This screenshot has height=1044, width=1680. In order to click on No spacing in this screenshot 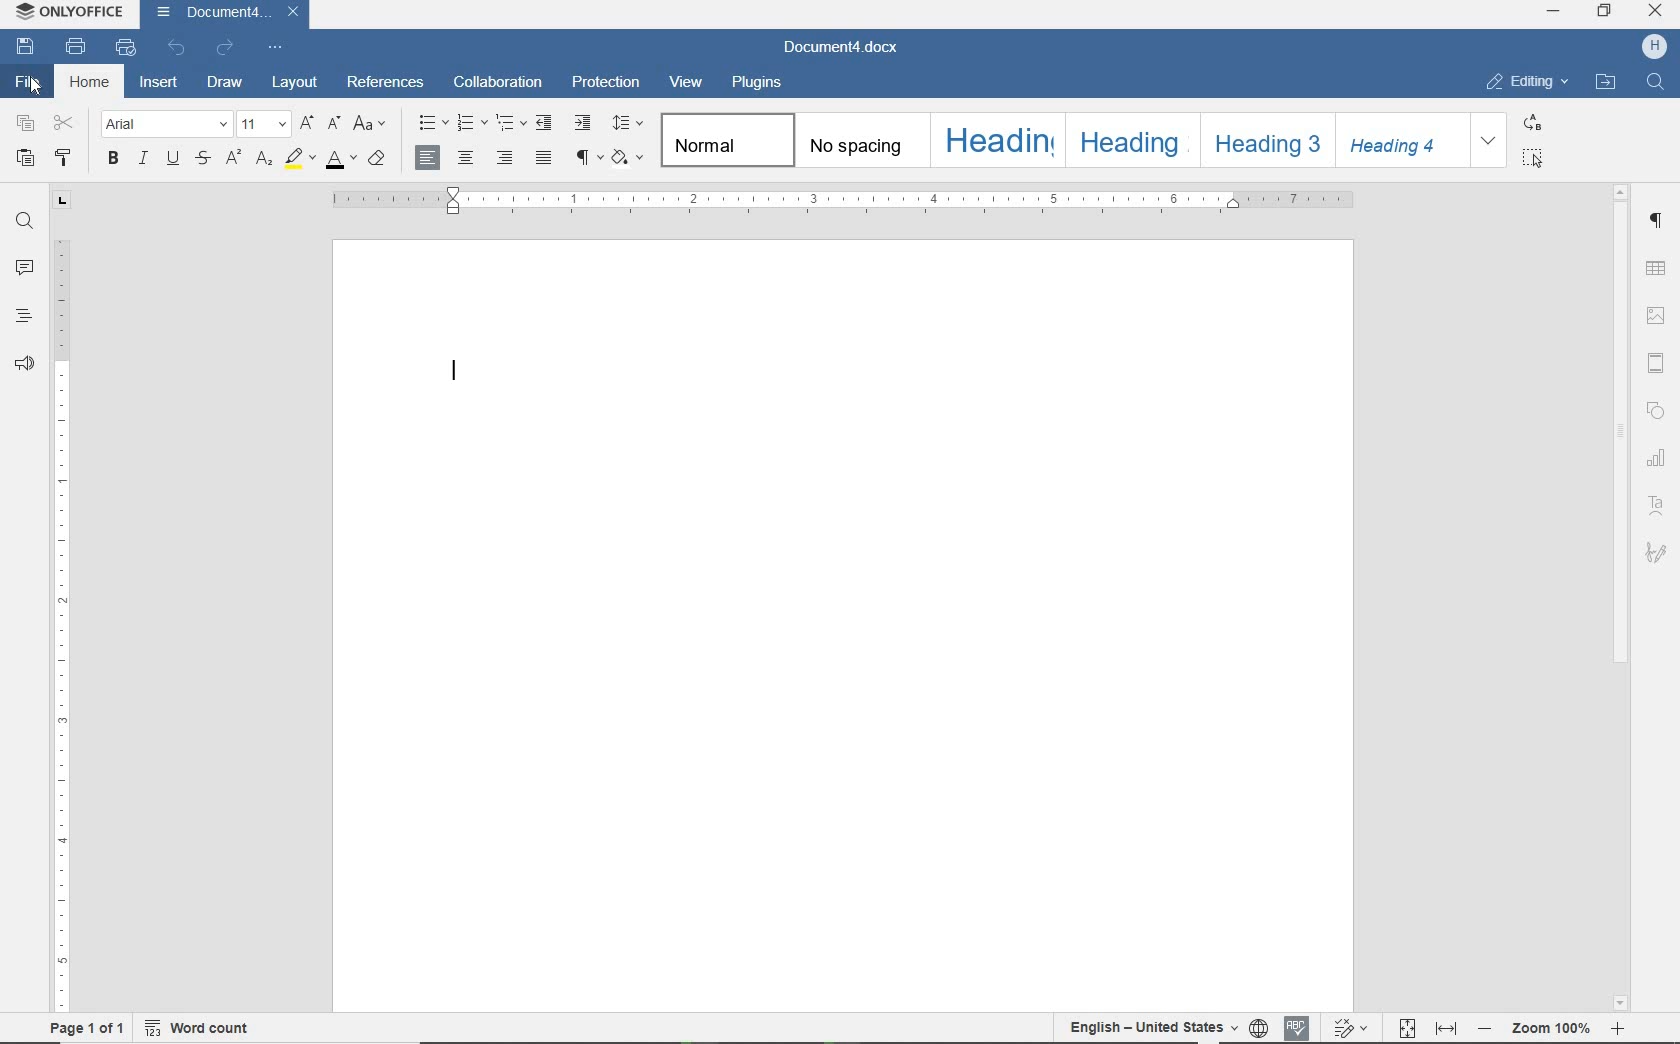, I will do `click(863, 142)`.